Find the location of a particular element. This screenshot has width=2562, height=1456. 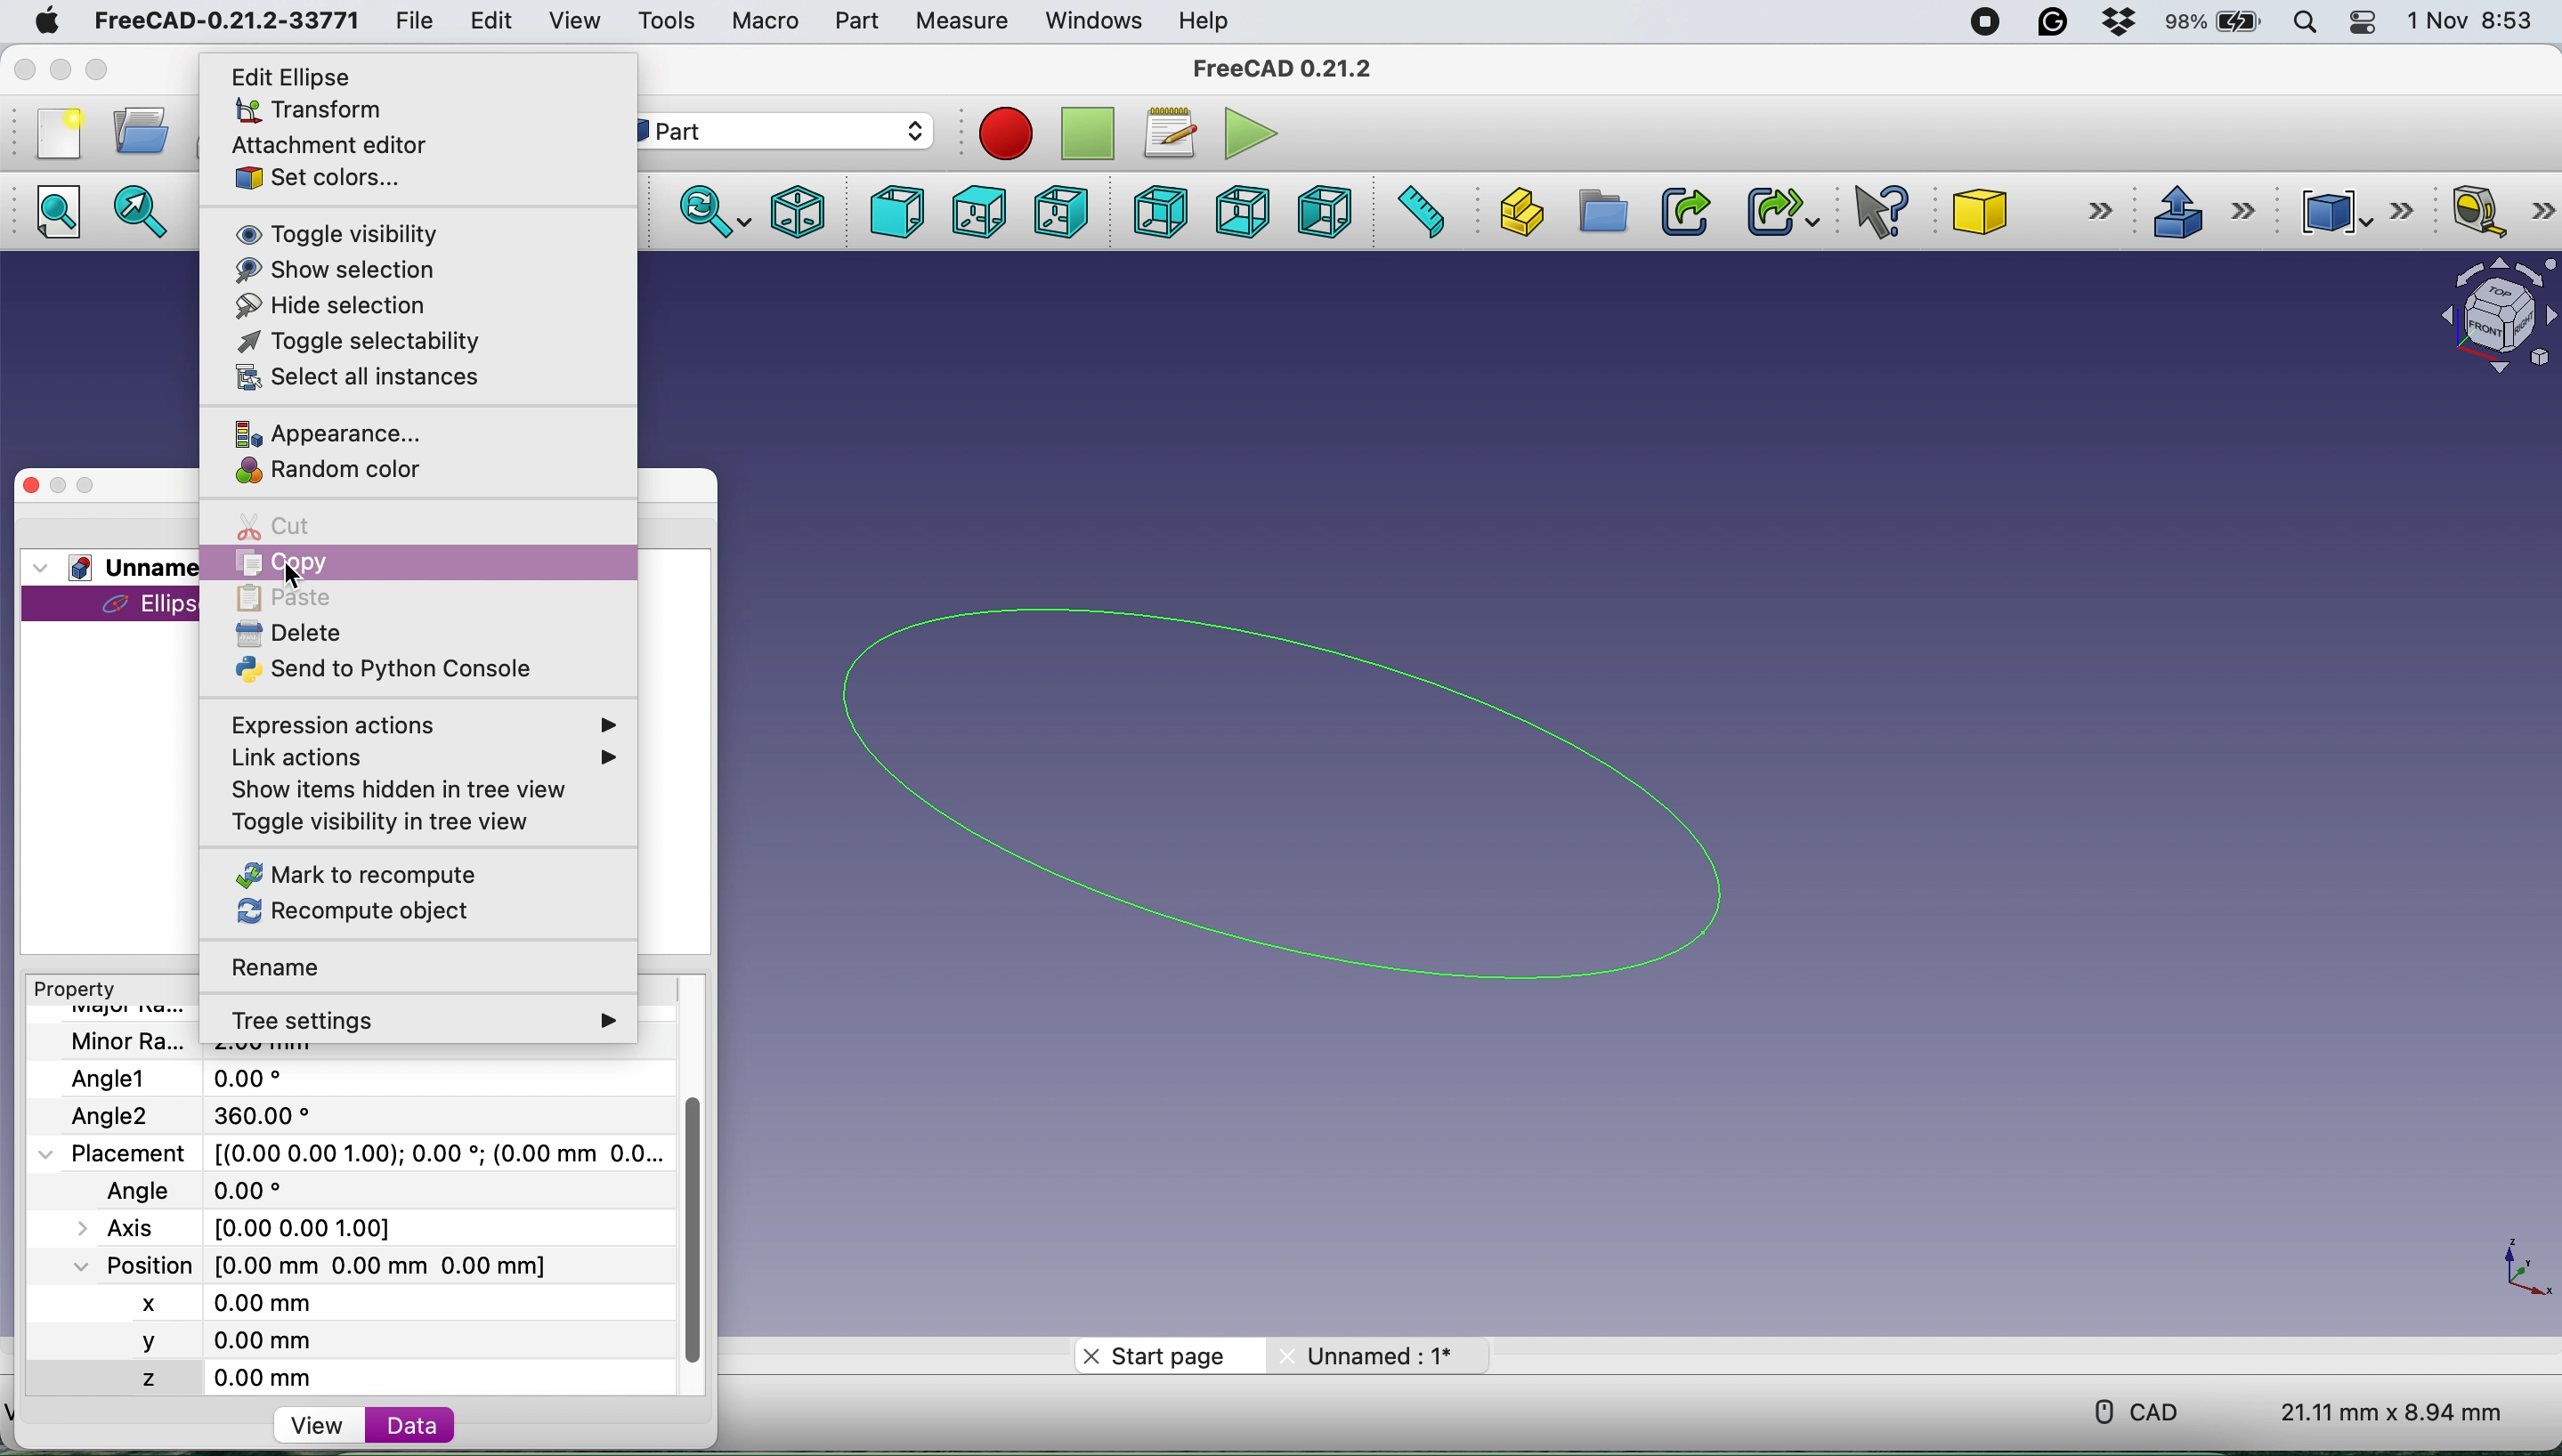

left is located at coordinates (1323, 212).